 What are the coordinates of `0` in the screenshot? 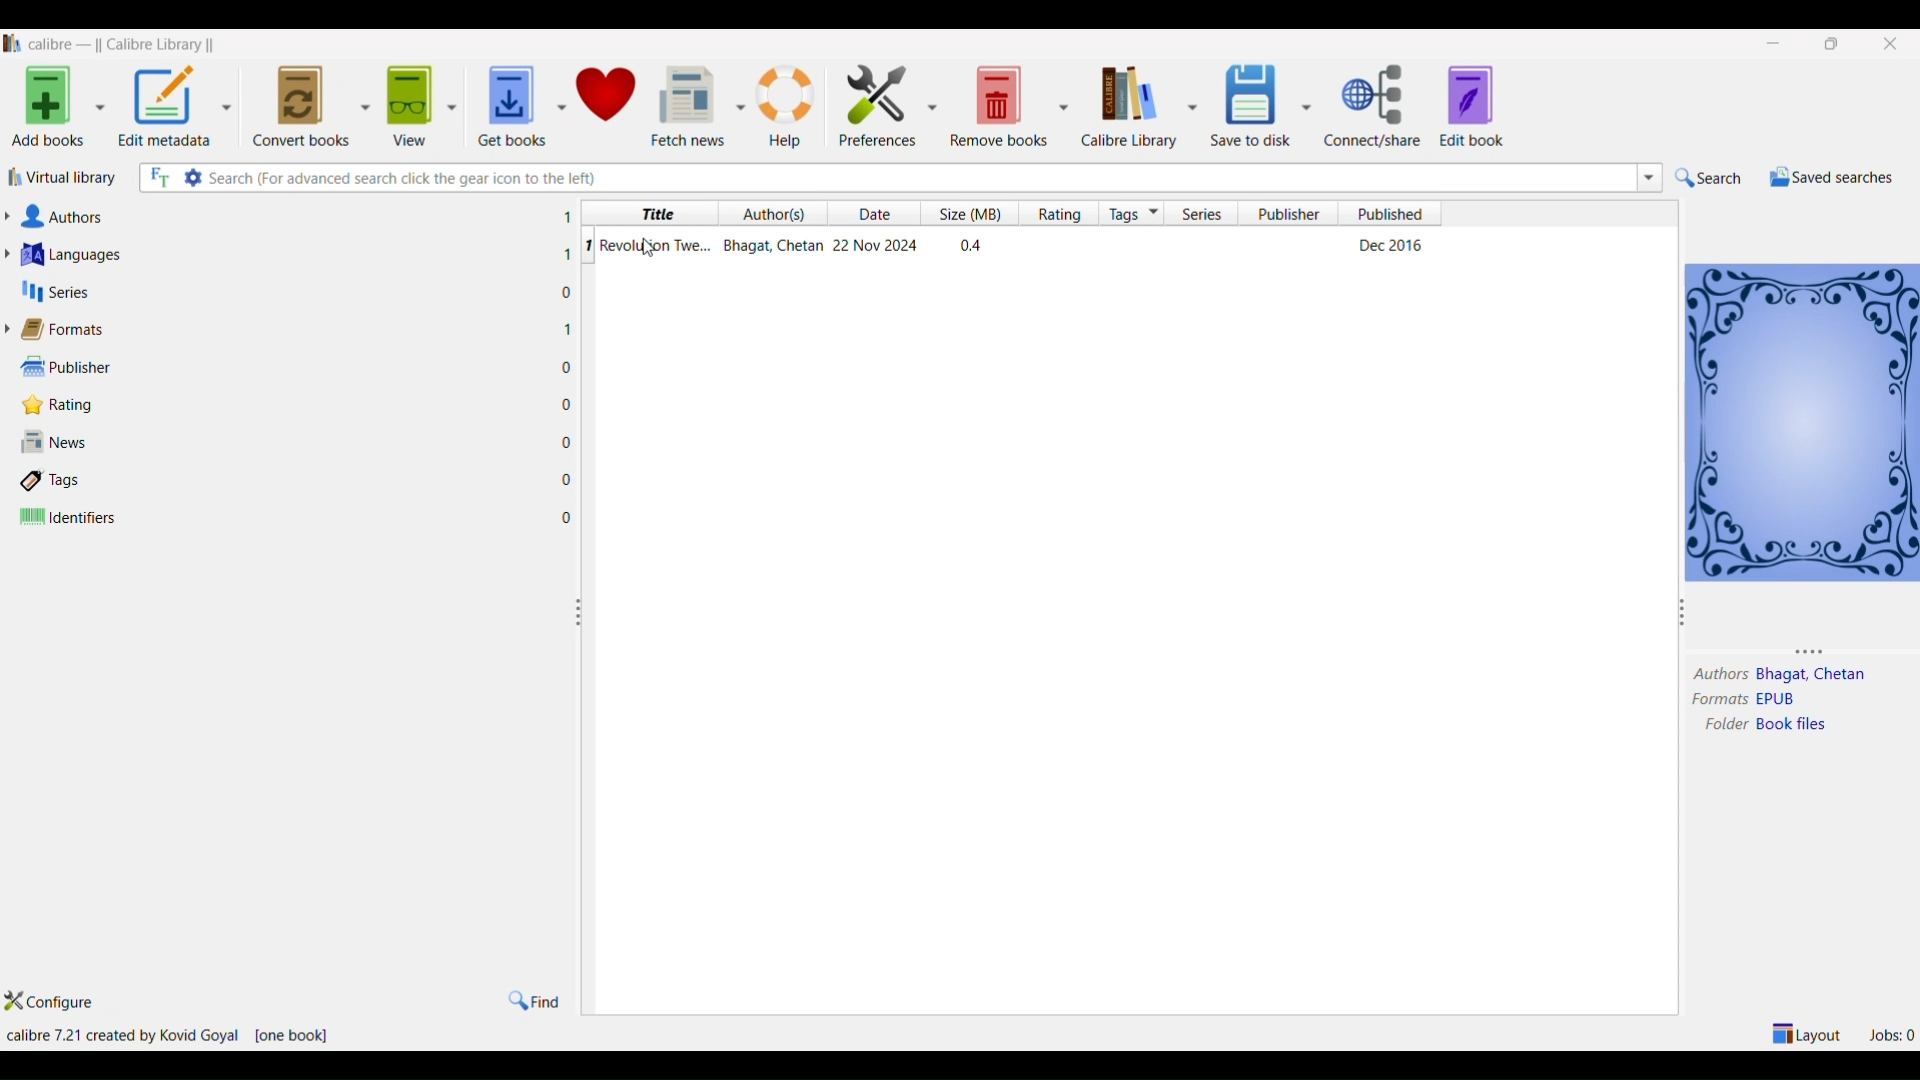 It's located at (568, 518).